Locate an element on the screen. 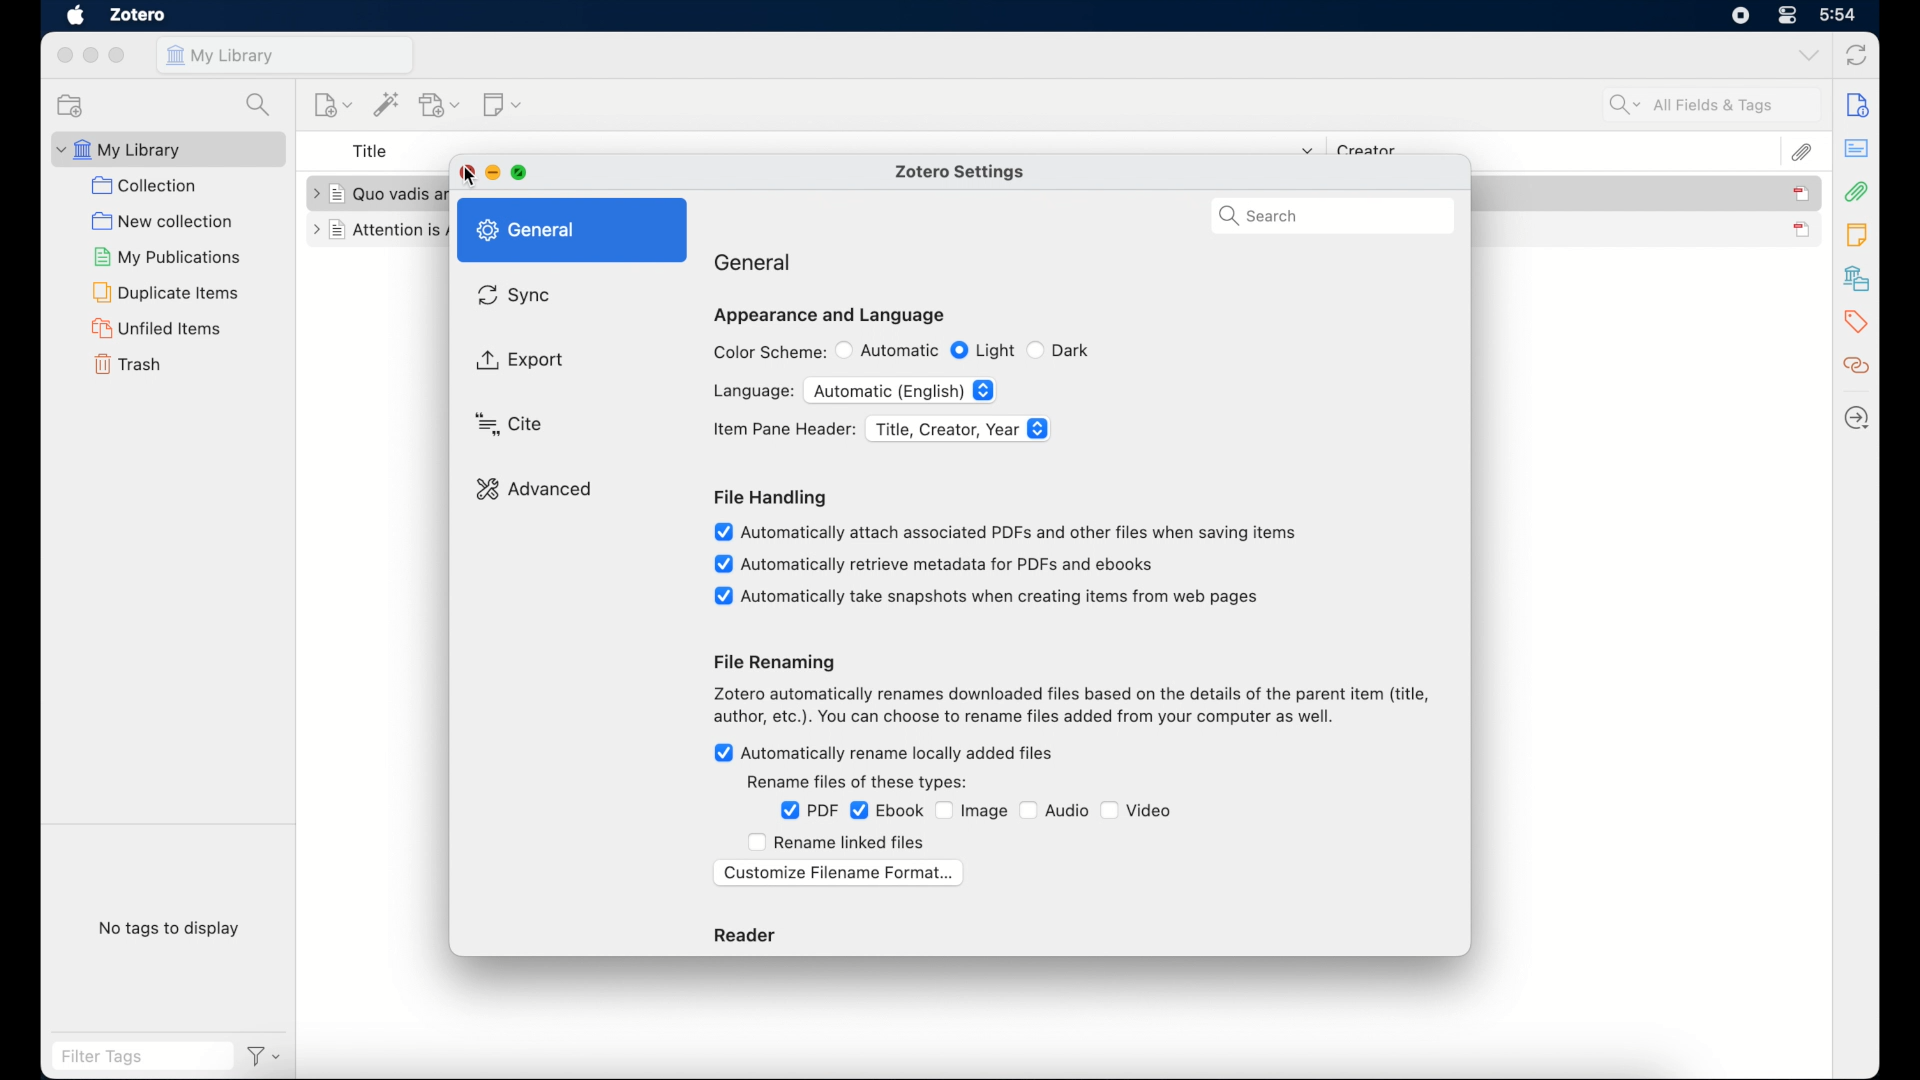 The width and height of the screenshot is (1920, 1080). rename files of these types is located at coordinates (859, 782).